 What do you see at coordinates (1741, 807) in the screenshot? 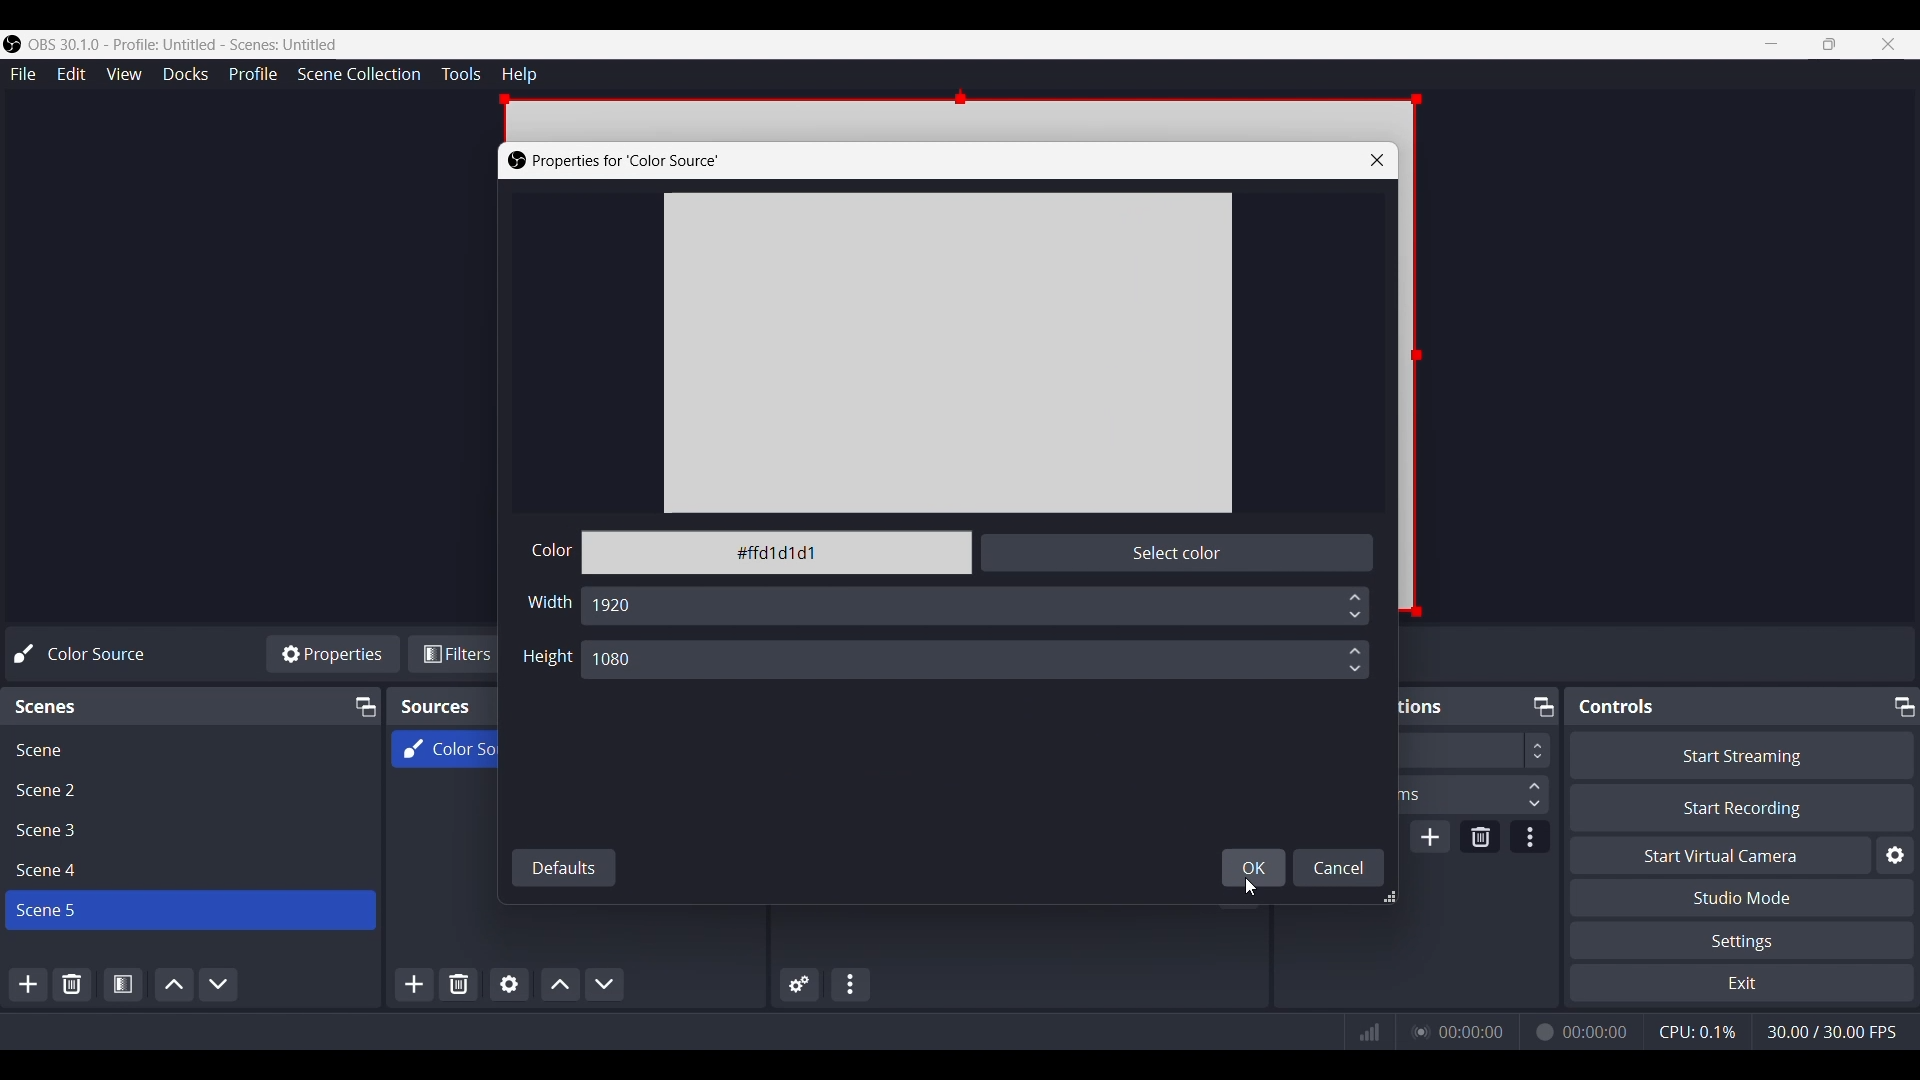
I see `Start Recording` at bounding box center [1741, 807].